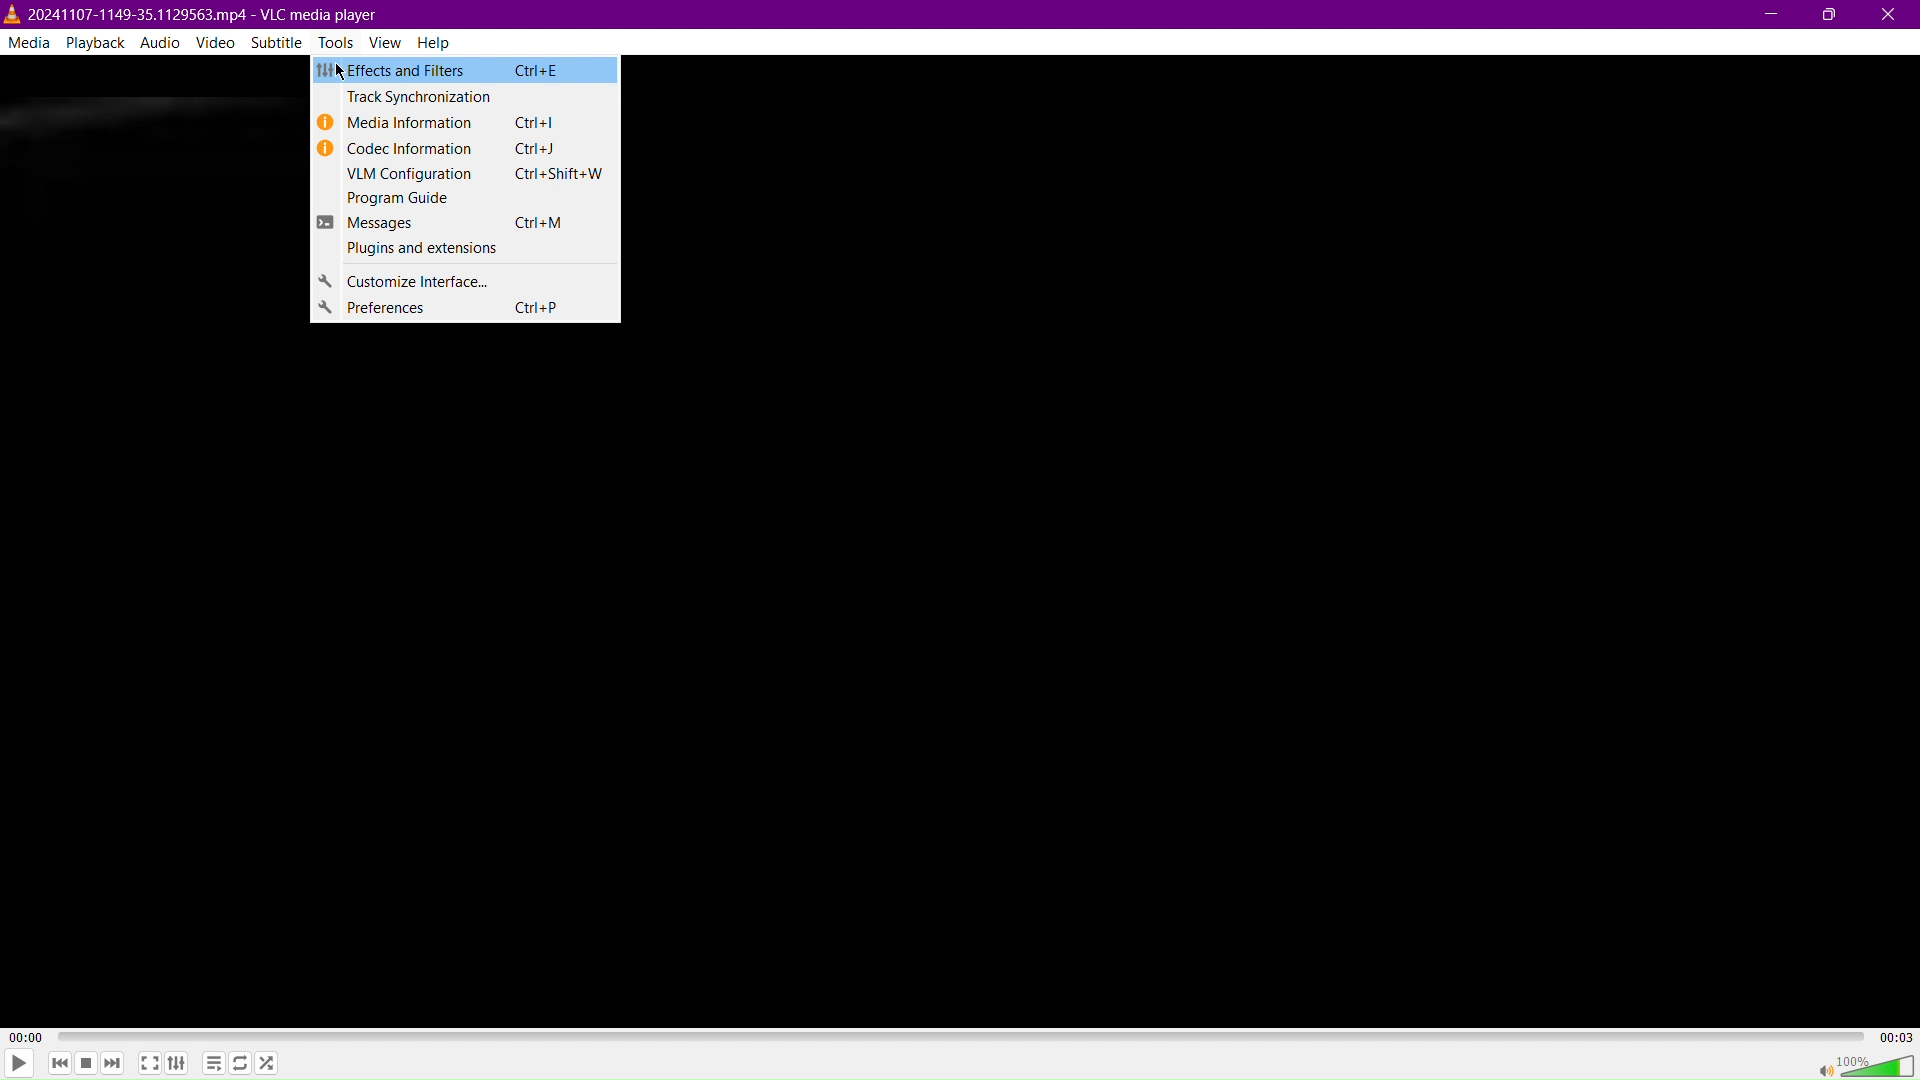 This screenshot has width=1920, height=1080. What do you see at coordinates (58, 1064) in the screenshot?
I see `Skip Back` at bounding box center [58, 1064].